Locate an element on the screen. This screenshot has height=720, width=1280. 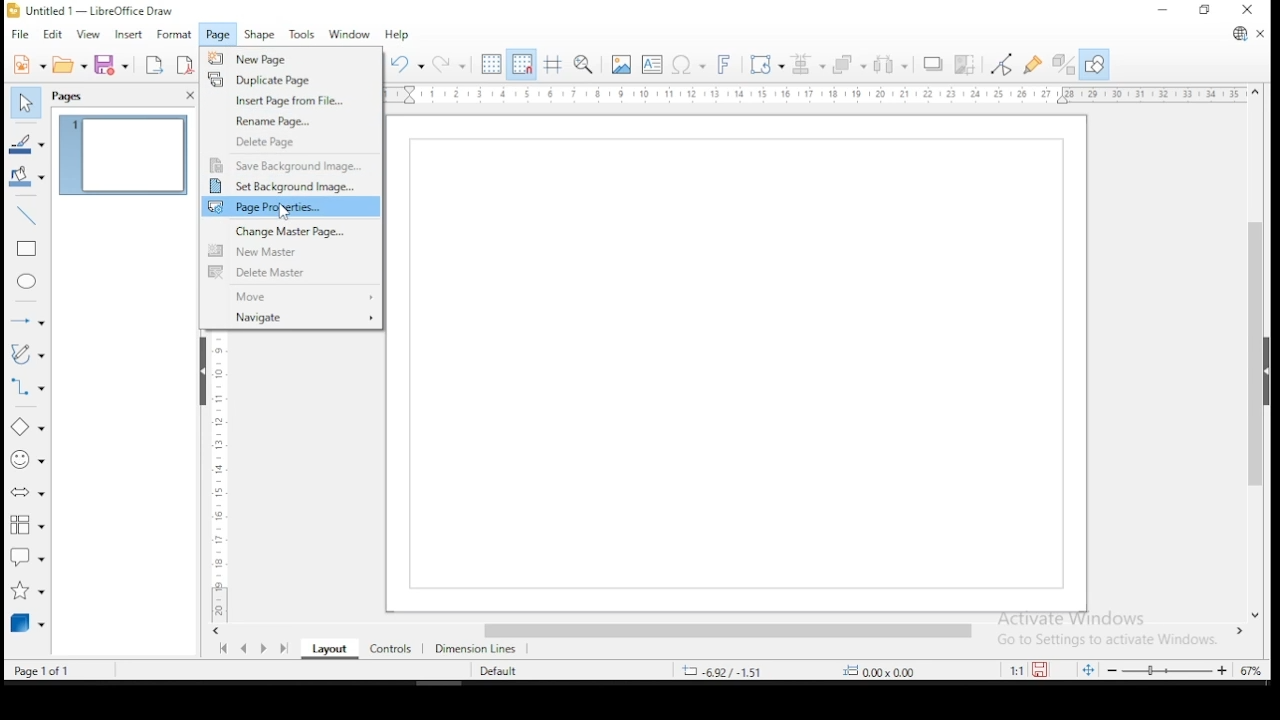
lines and arrows is located at coordinates (27, 318).